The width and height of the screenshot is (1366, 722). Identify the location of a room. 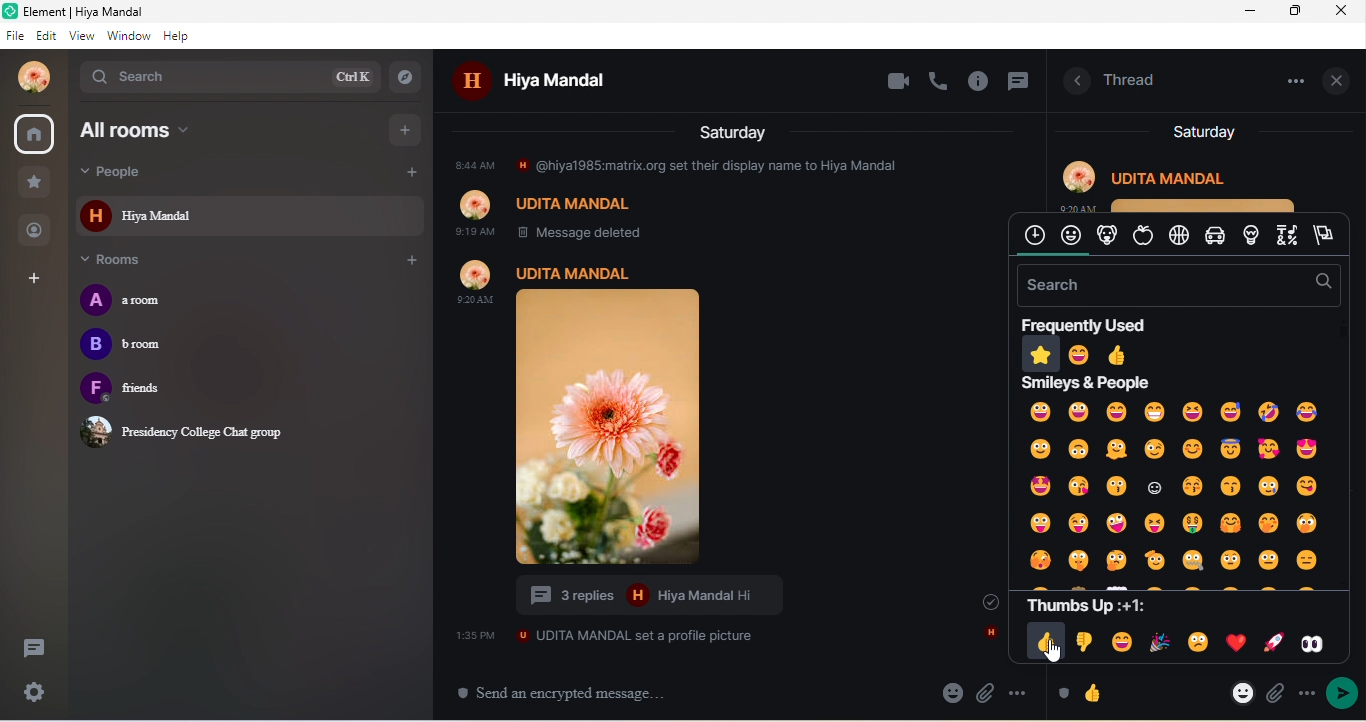
(140, 300).